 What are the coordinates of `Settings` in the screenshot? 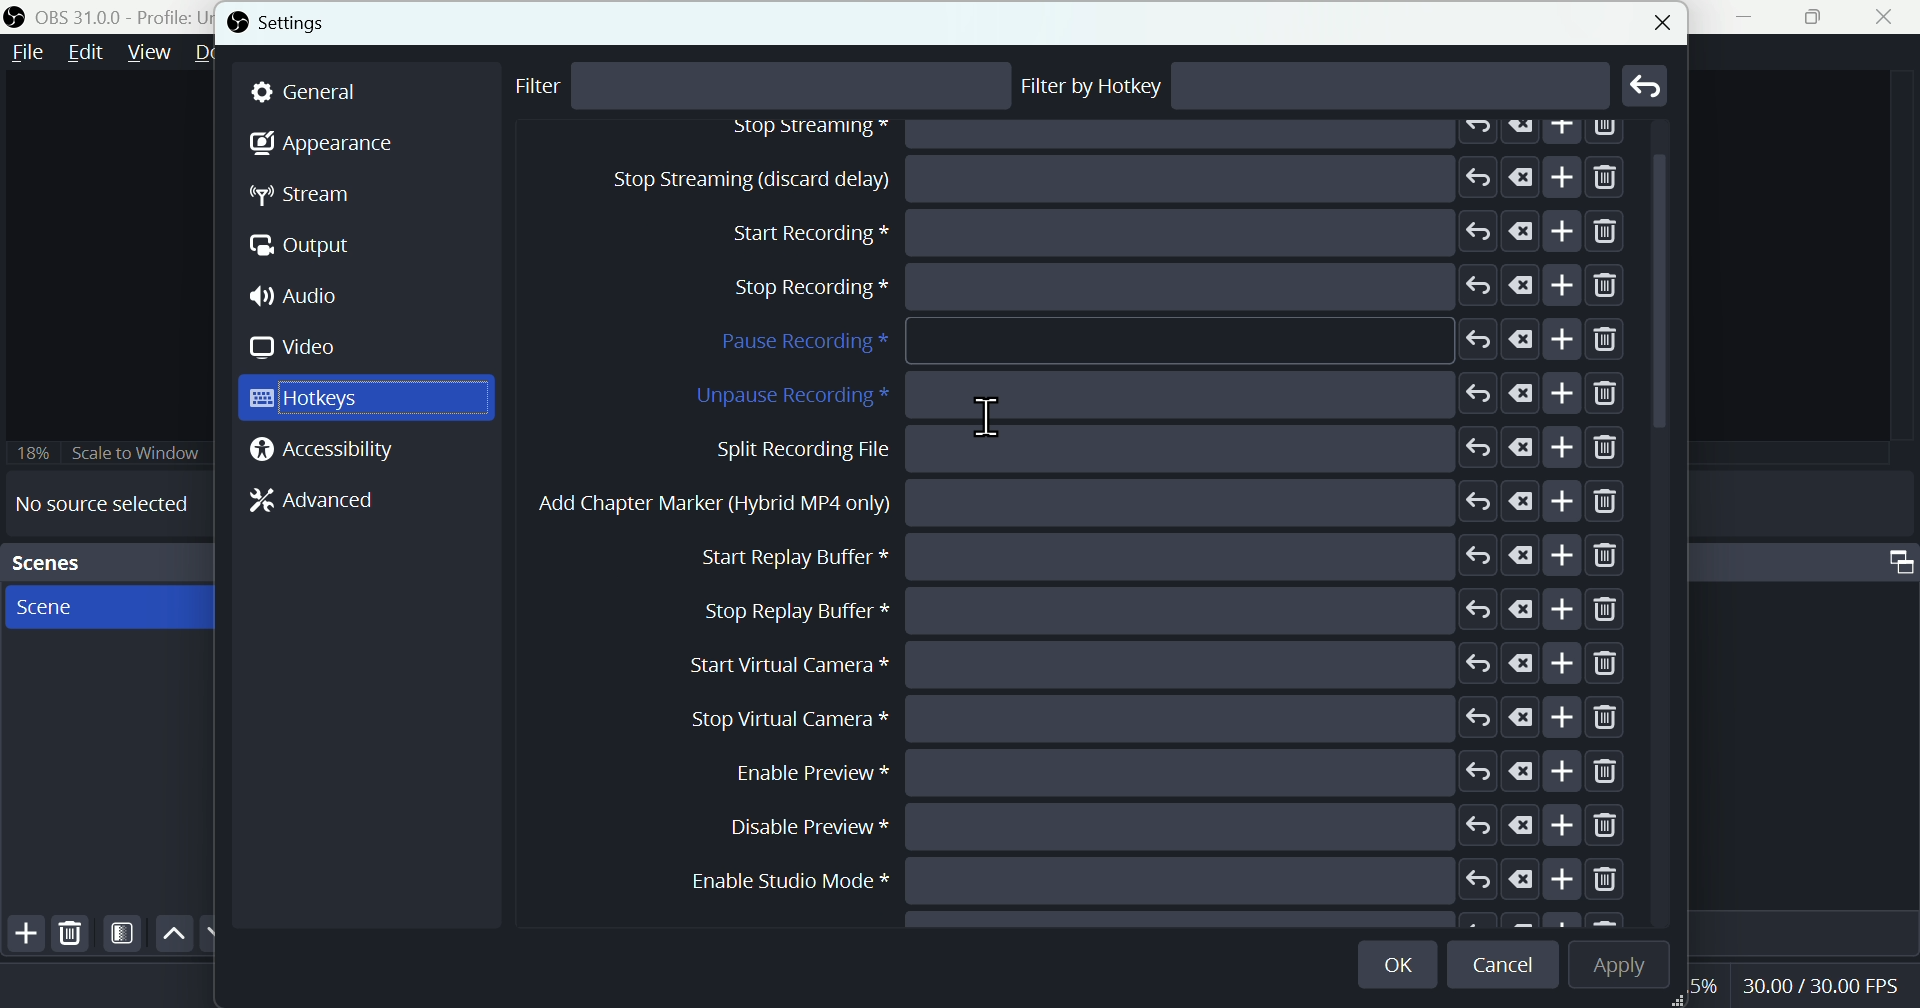 It's located at (286, 23).